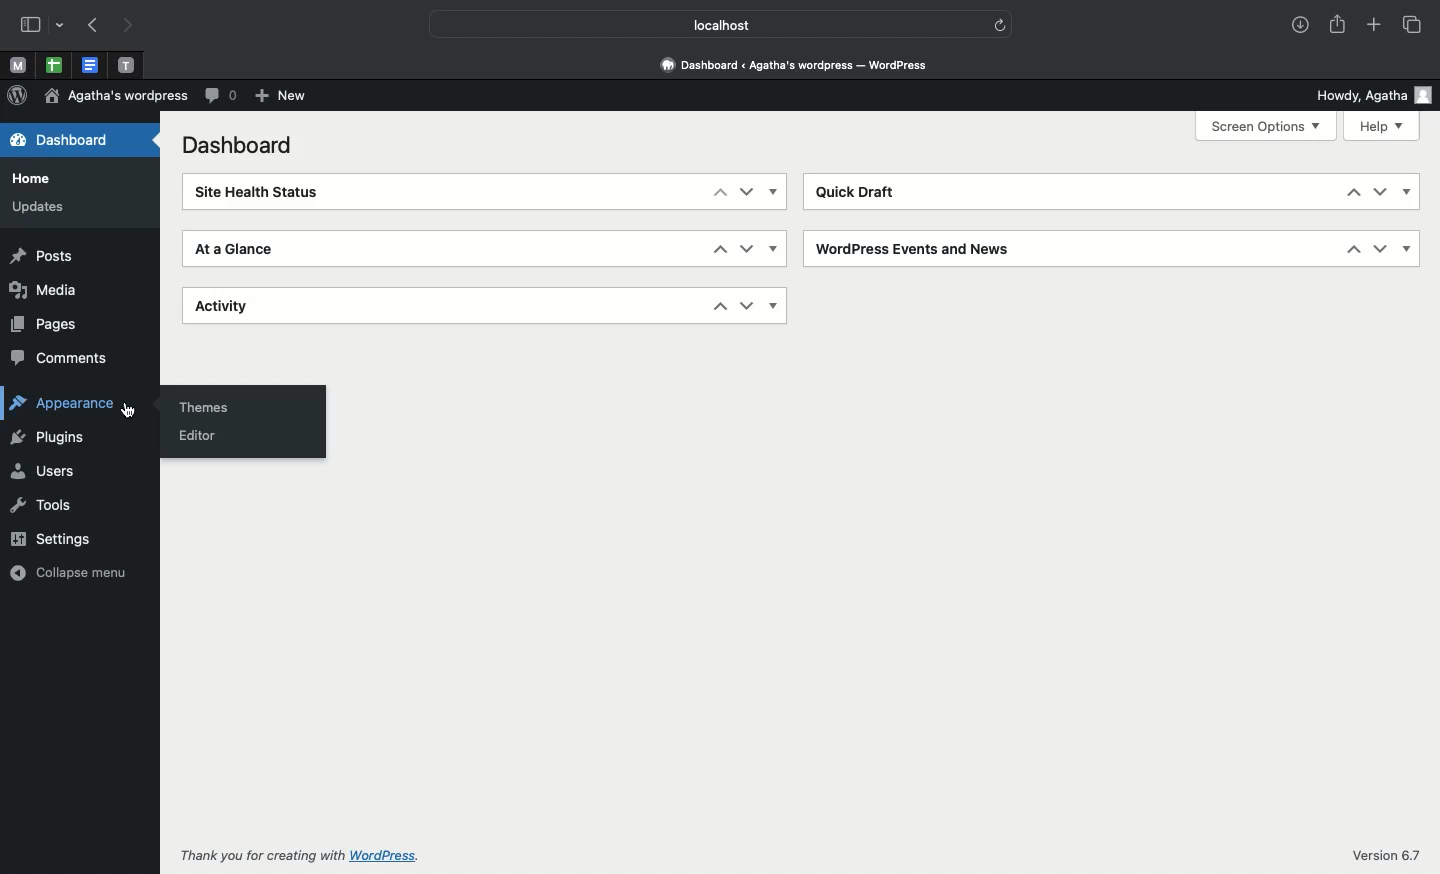 Image resolution: width=1440 pixels, height=874 pixels. Describe the element at coordinates (1302, 27) in the screenshot. I see `Downloads` at that location.